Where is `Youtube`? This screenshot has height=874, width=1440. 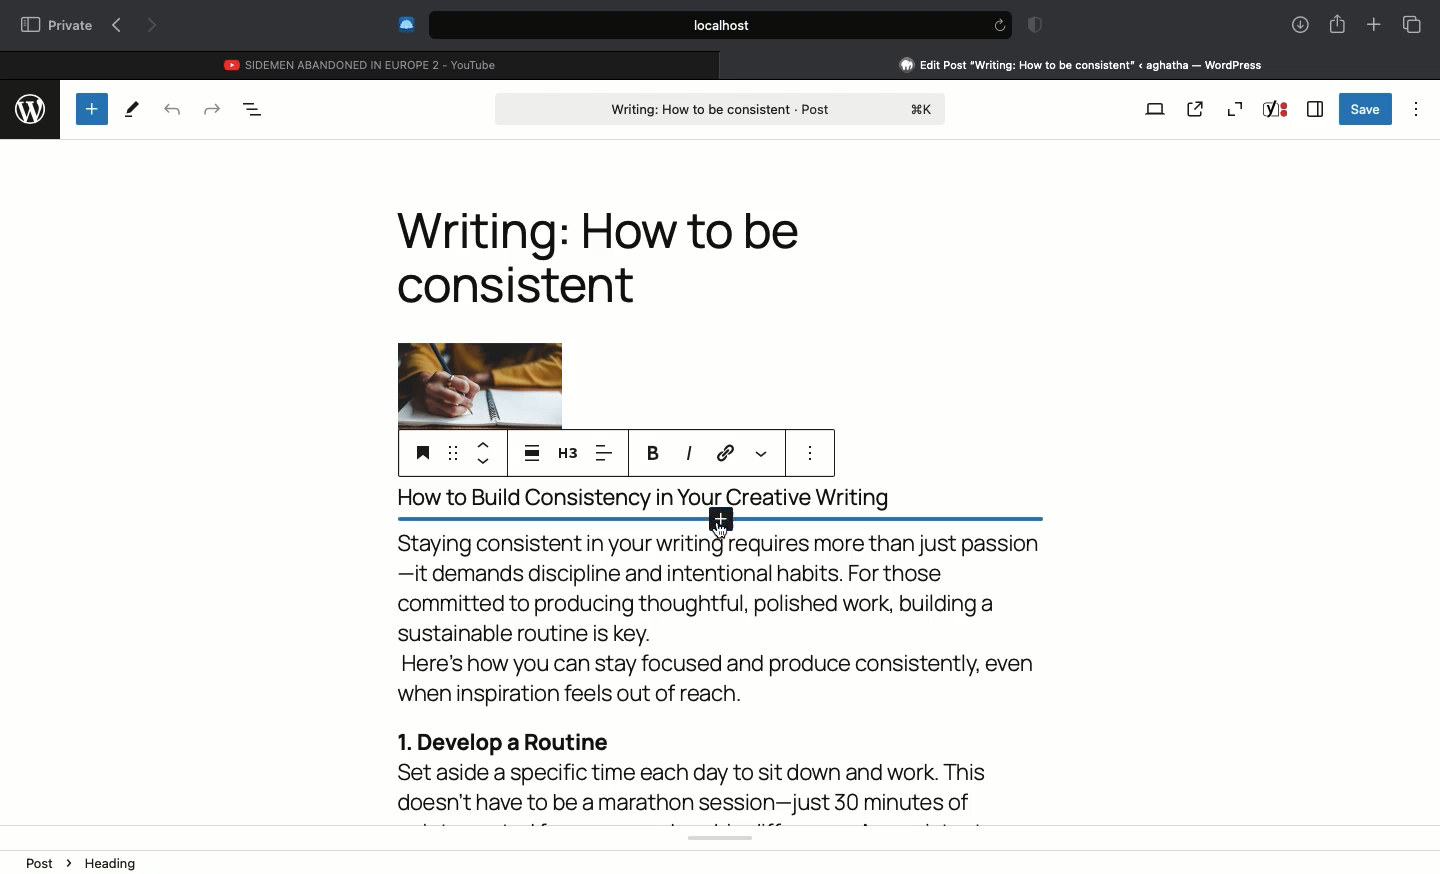
Youtube is located at coordinates (363, 62).